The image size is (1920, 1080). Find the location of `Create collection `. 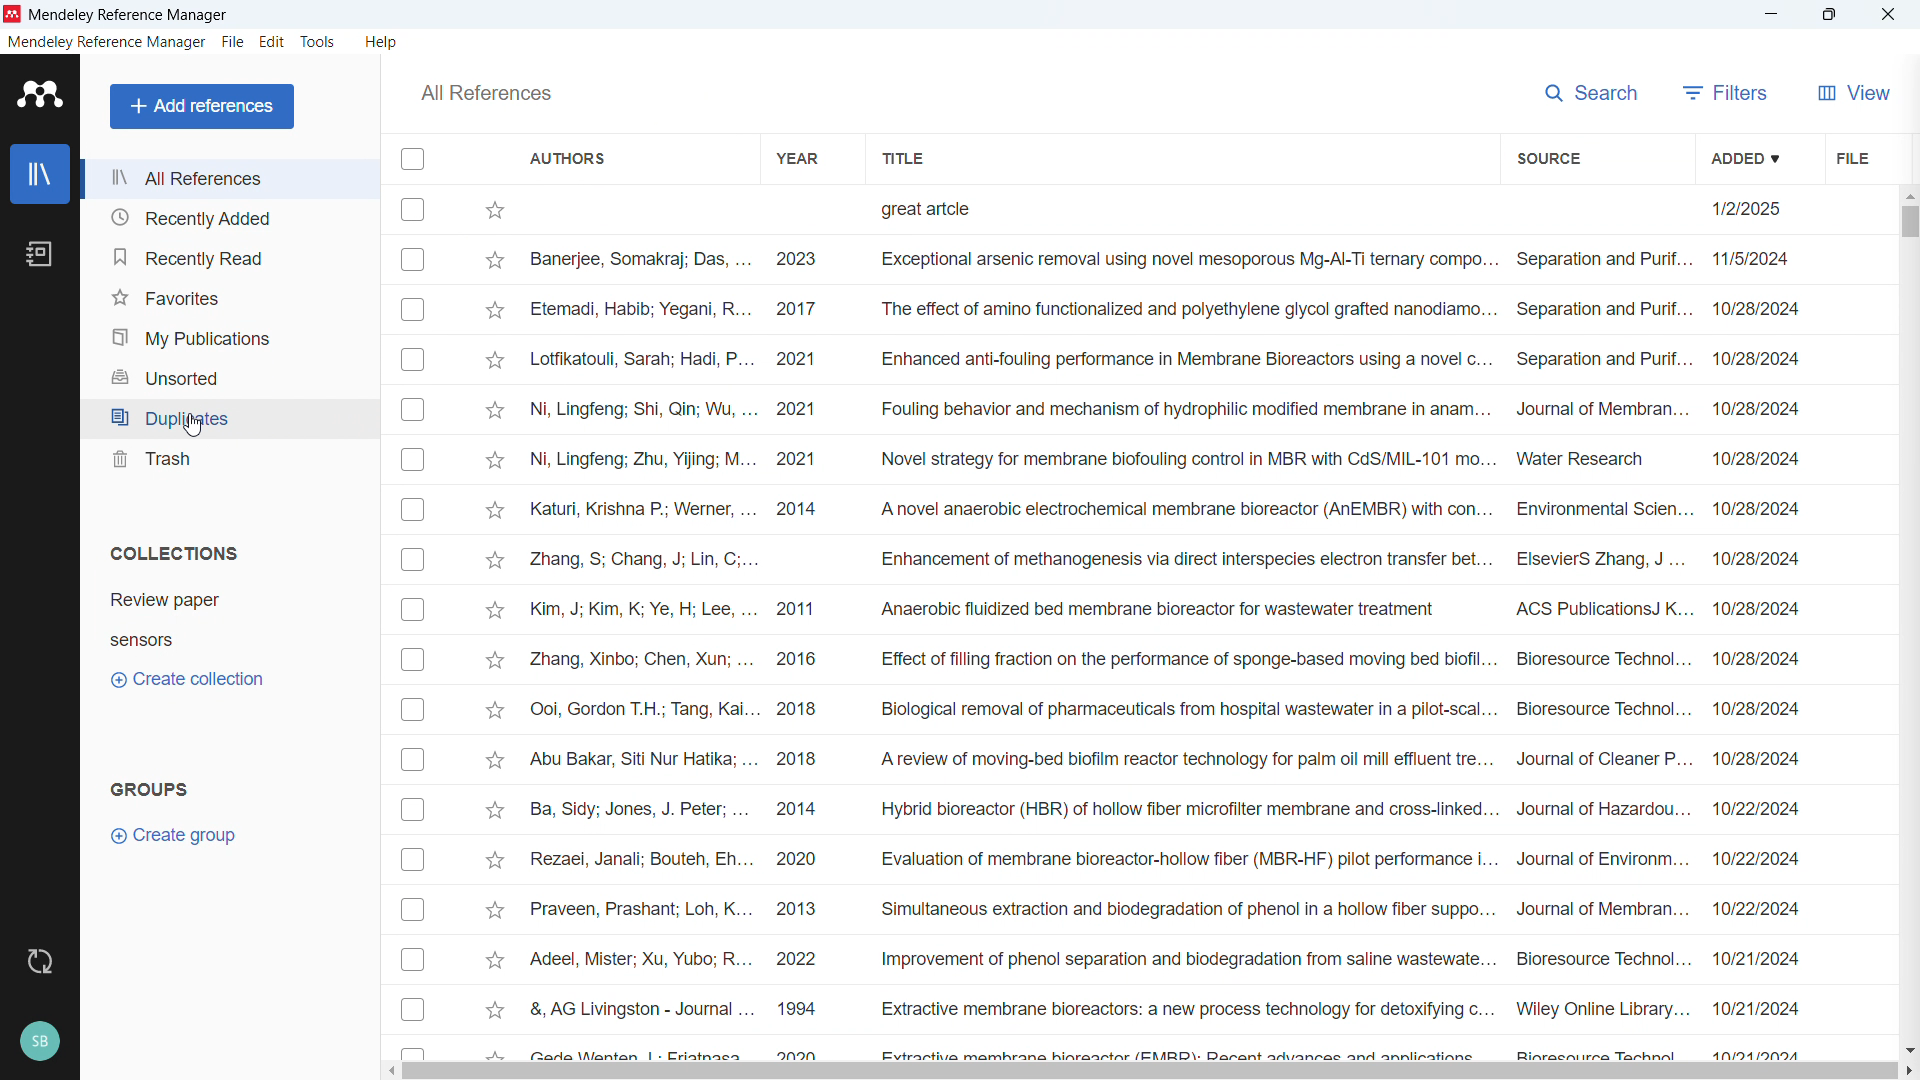

Create collection  is located at coordinates (188, 680).